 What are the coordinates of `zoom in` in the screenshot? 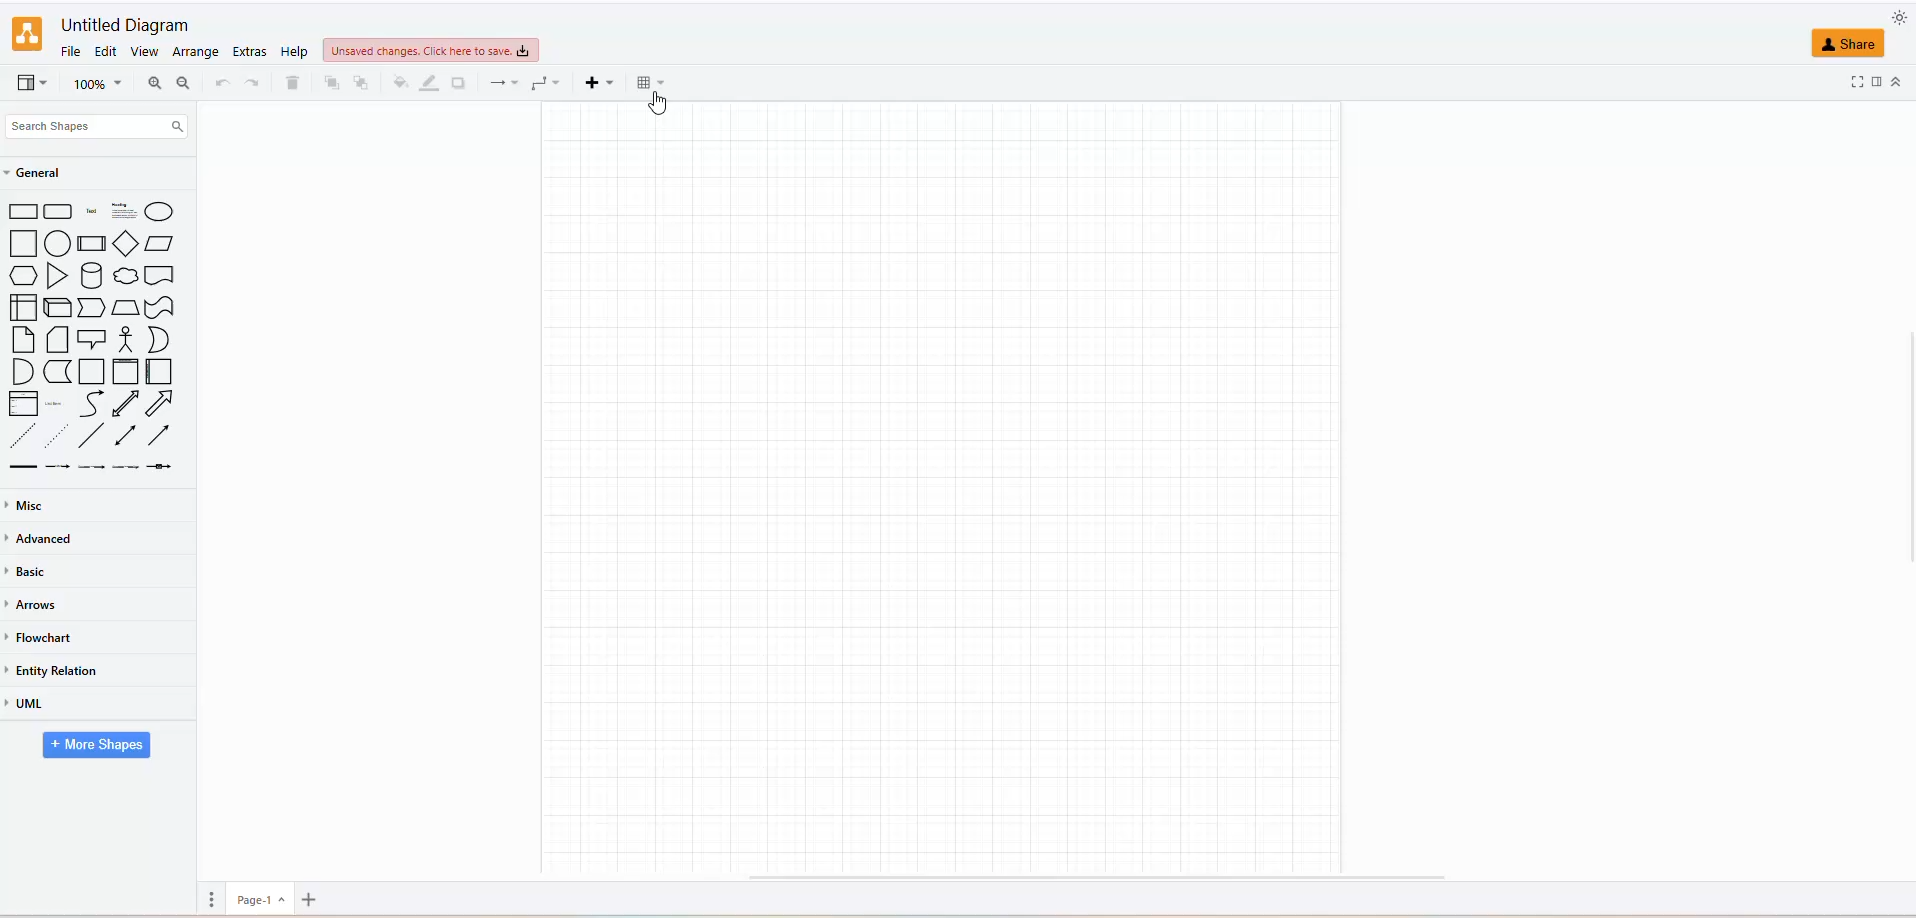 It's located at (155, 83).